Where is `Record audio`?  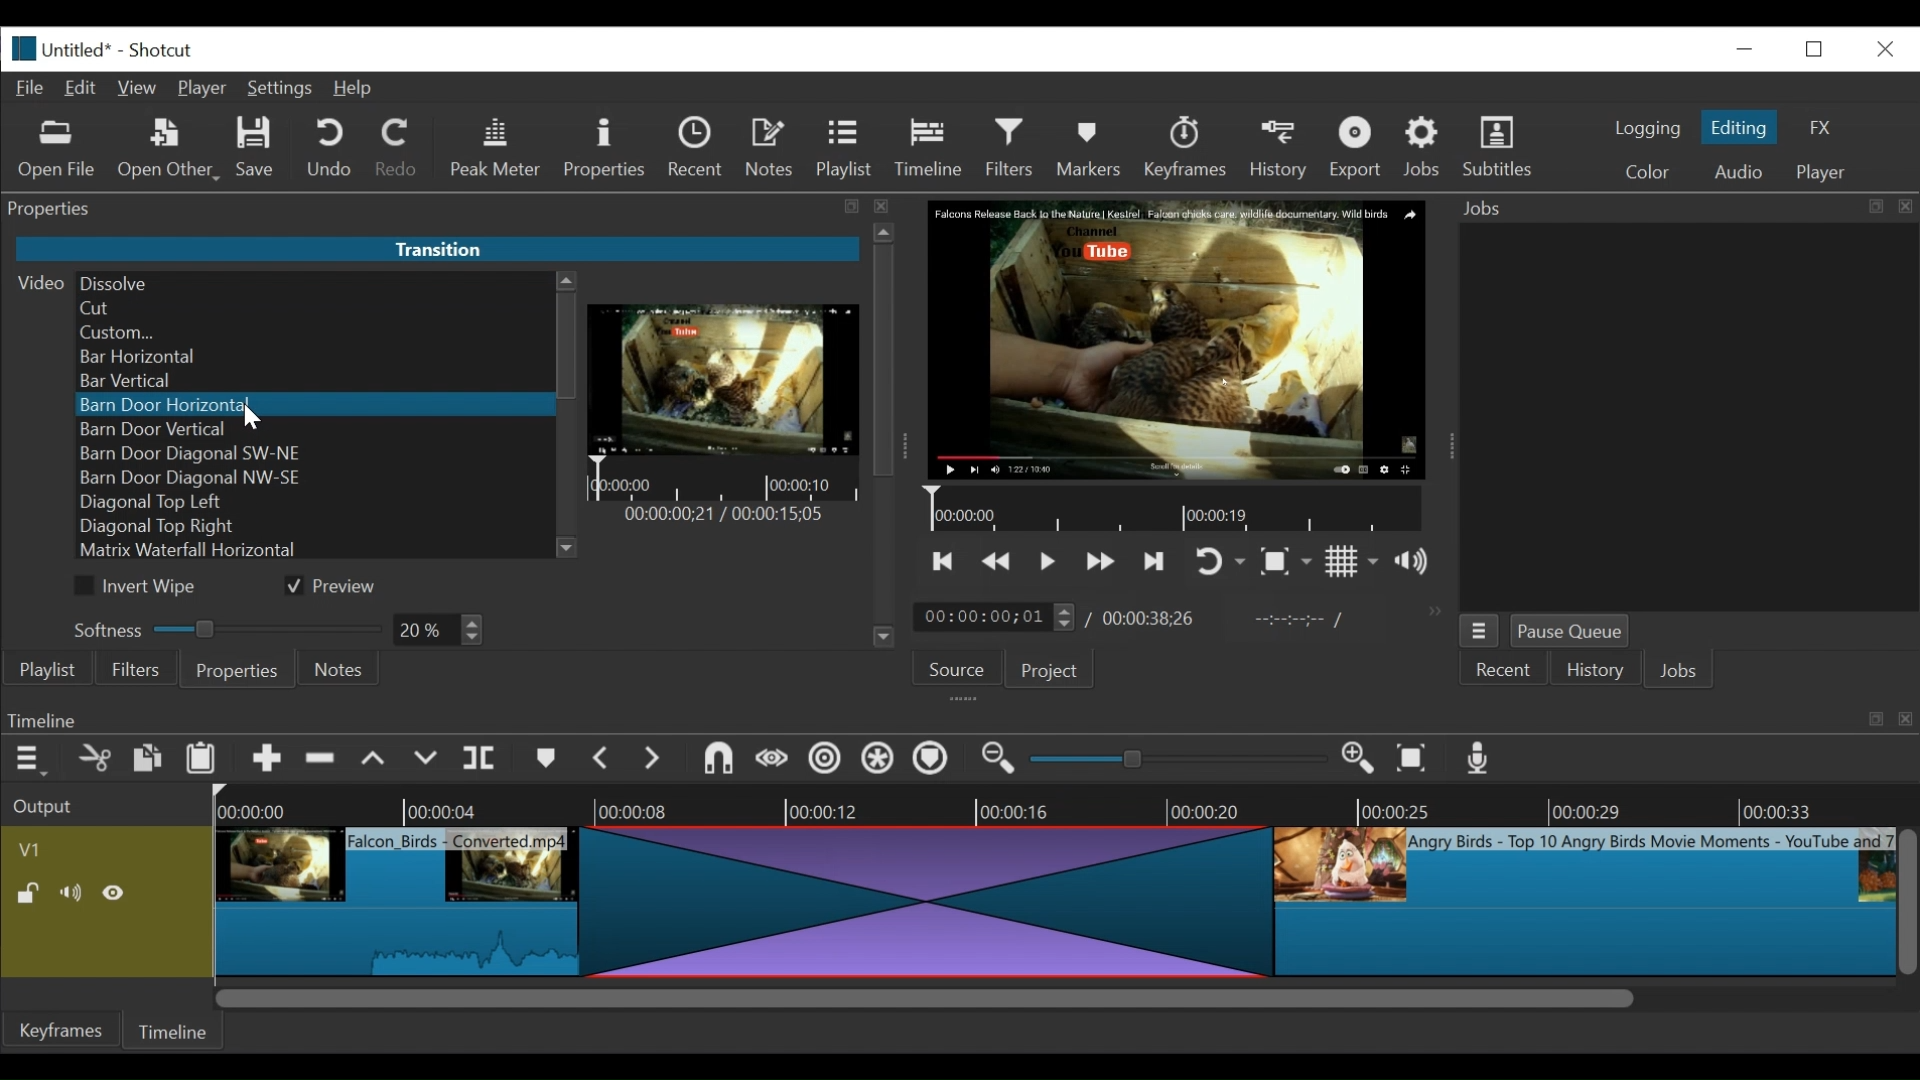
Record audio is located at coordinates (1480, 763).